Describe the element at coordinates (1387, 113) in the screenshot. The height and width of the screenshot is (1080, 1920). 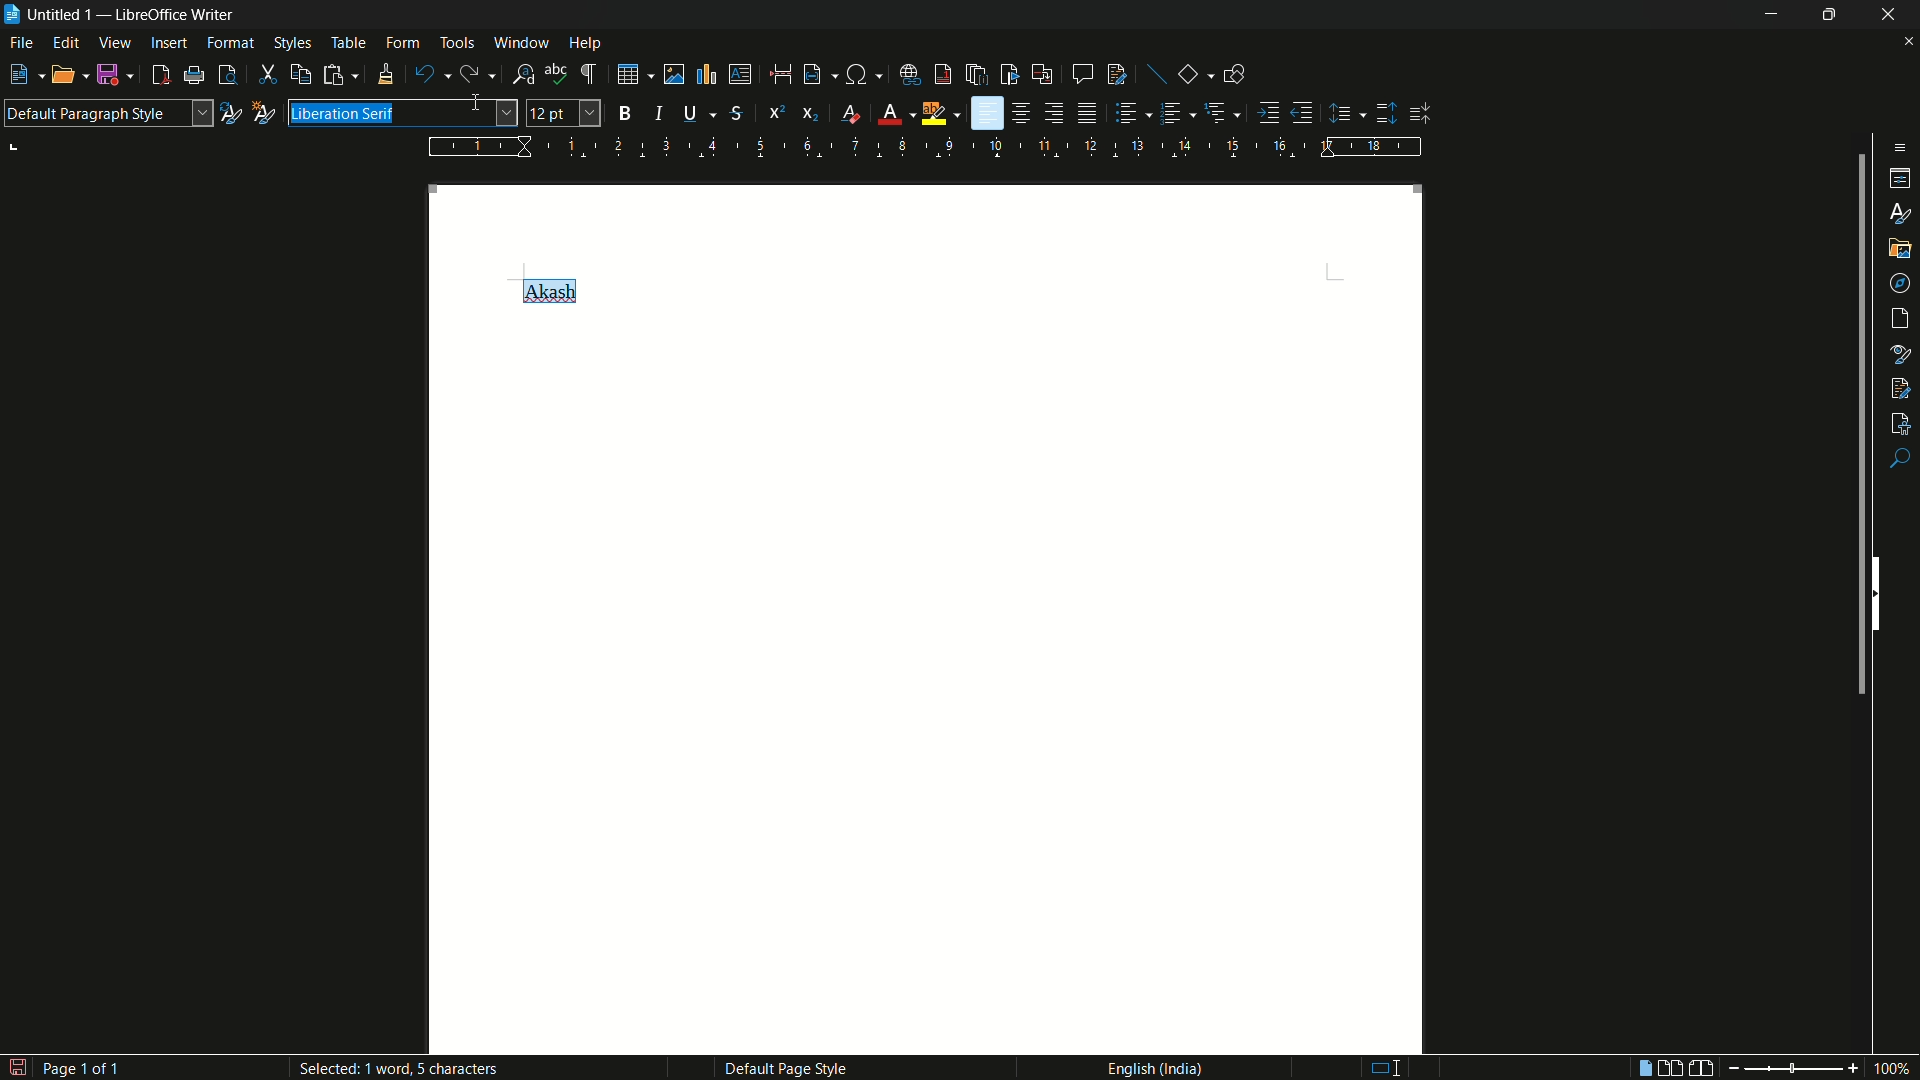
I see `increase paragraph spacing` at that location.